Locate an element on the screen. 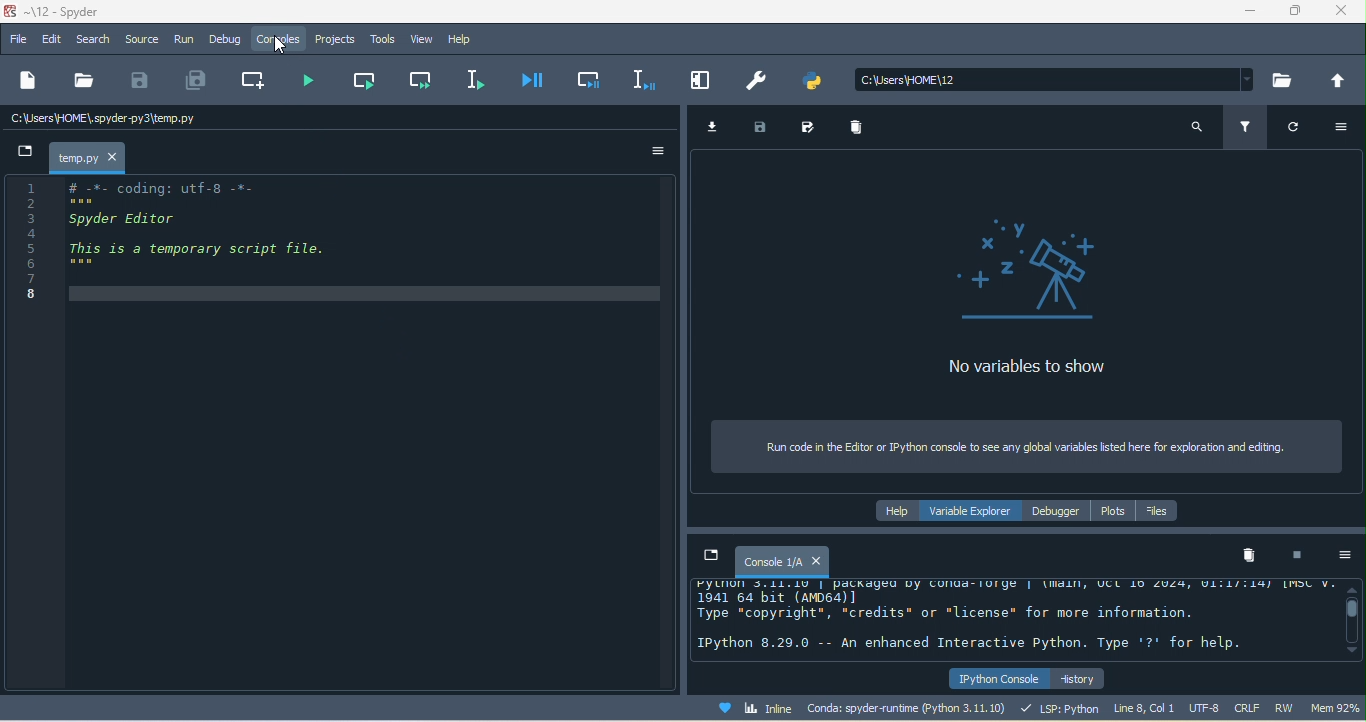 The image size is (1366, 722). plots is located at coordinates (1115, 512).